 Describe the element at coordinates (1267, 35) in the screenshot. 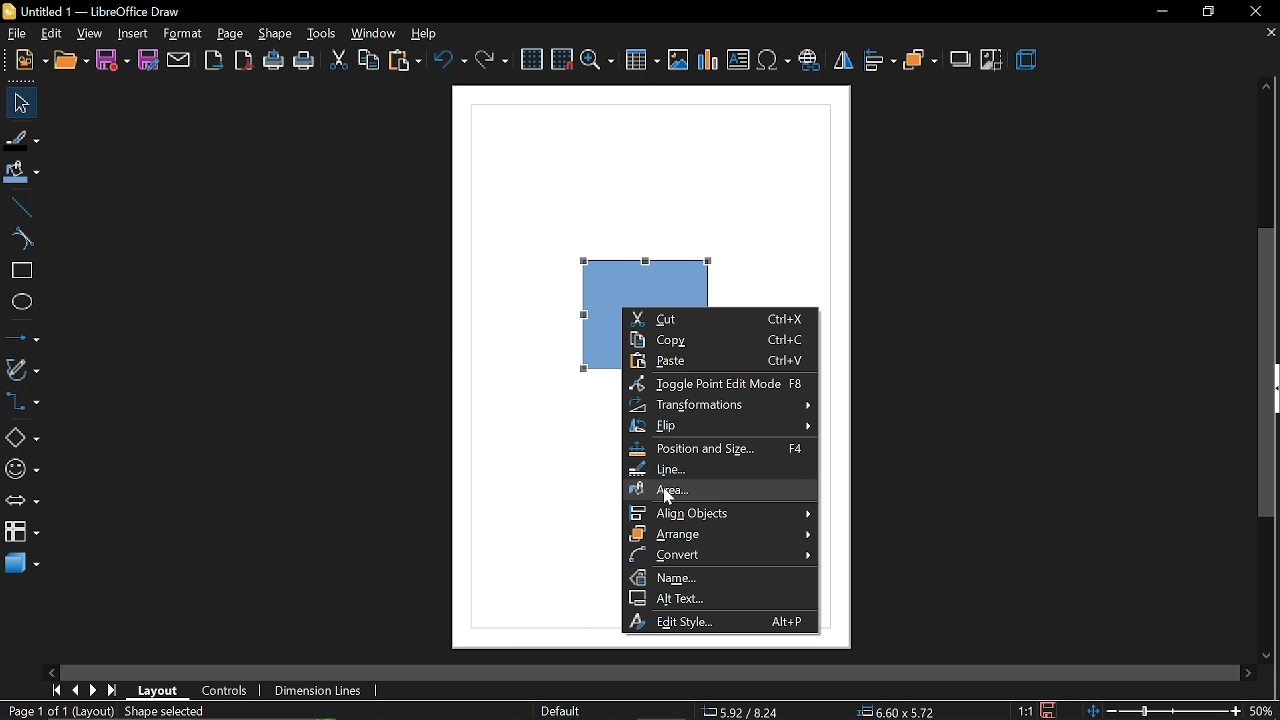

I see `close tab` at that location.